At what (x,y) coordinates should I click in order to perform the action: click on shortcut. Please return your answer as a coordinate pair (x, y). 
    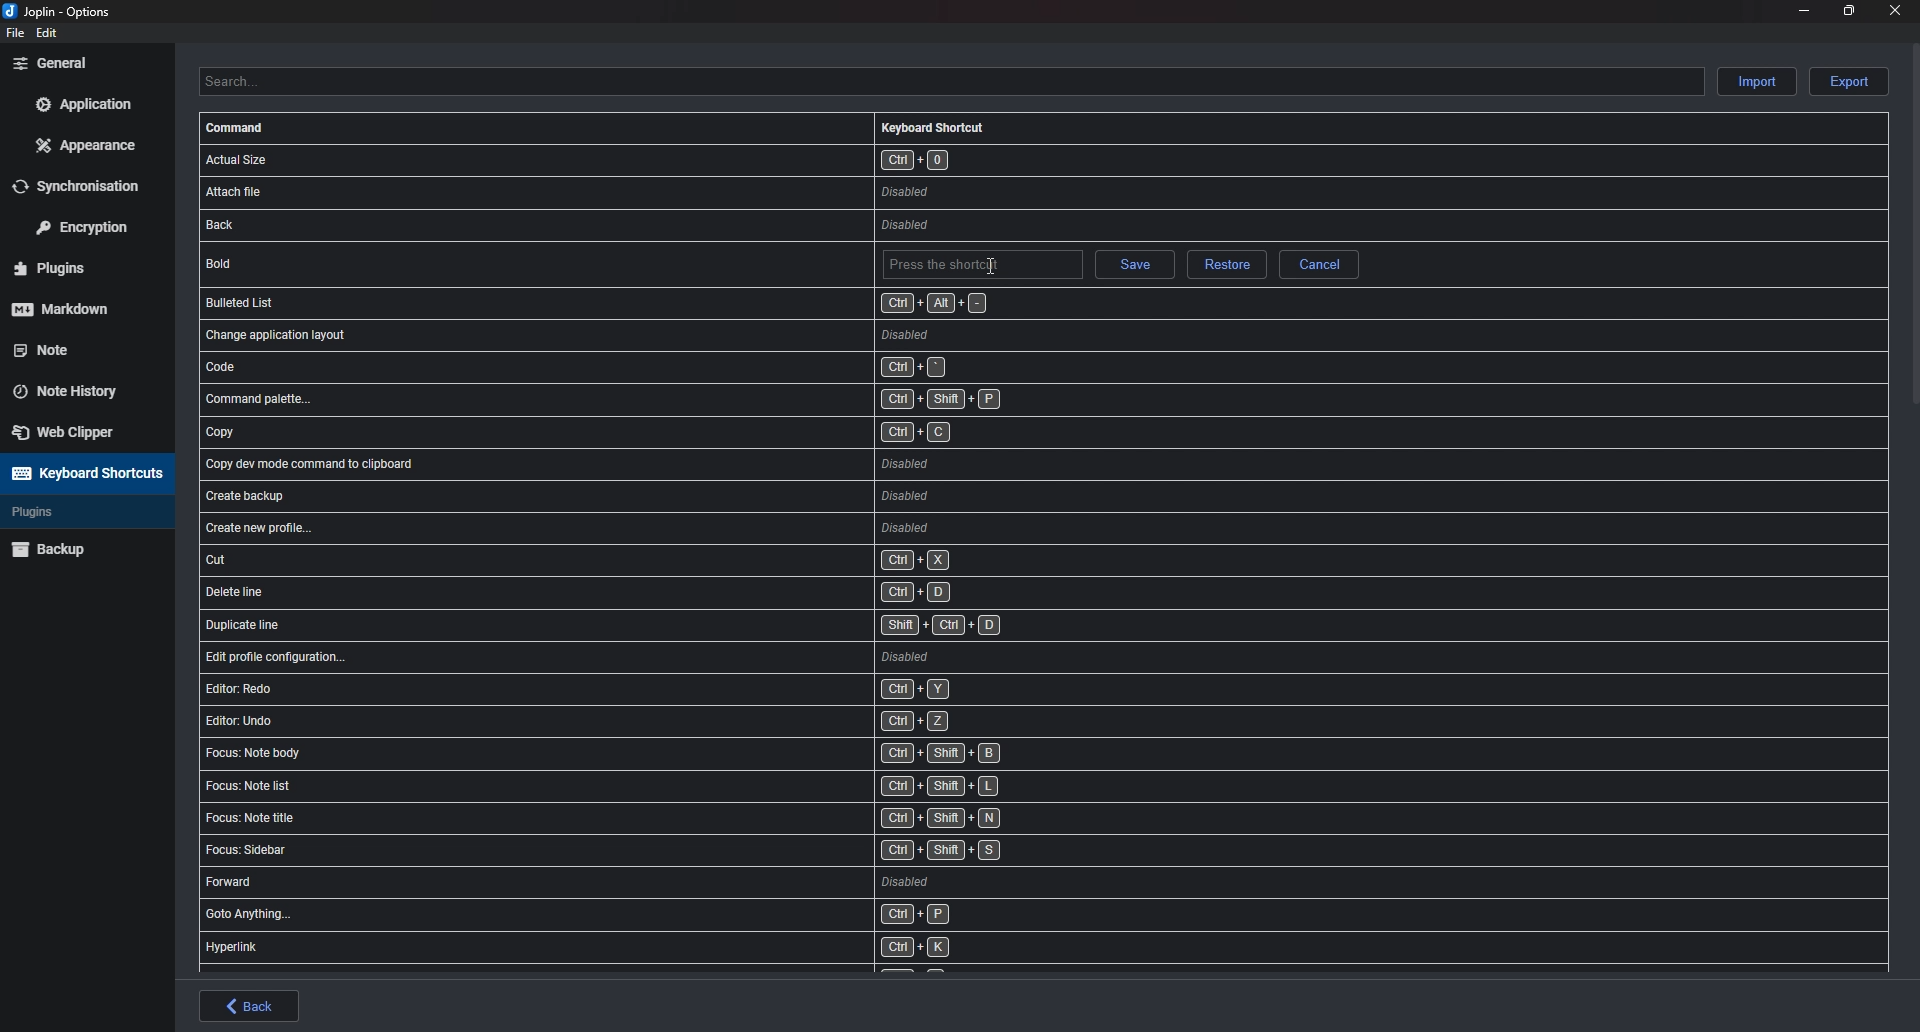
    Looking at the image, I should click on (681, 496).